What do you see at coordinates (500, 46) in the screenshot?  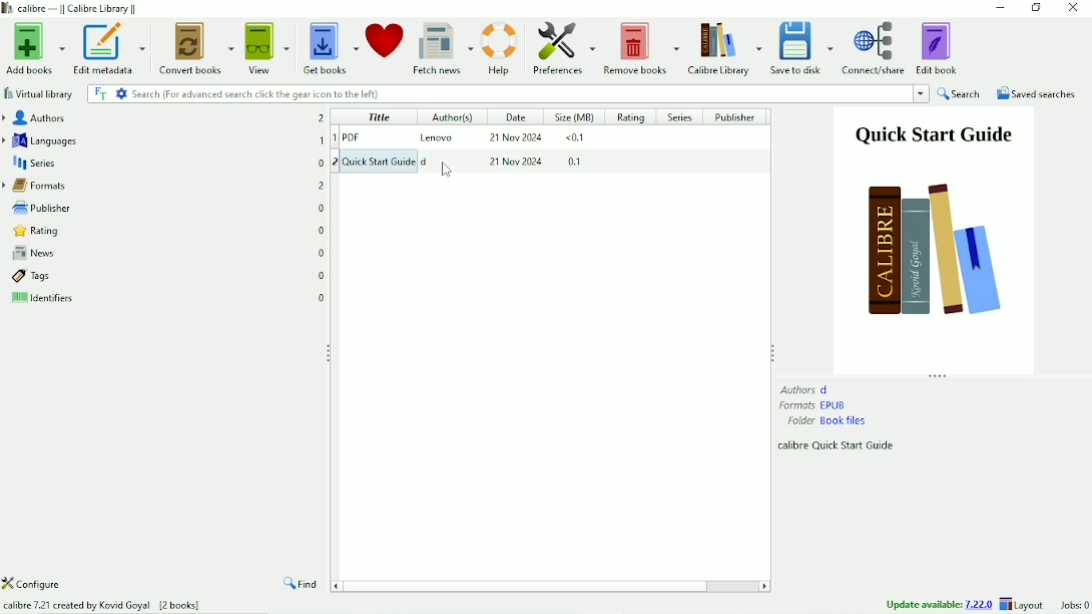 I see `Help` at bounding box center [500, 46].